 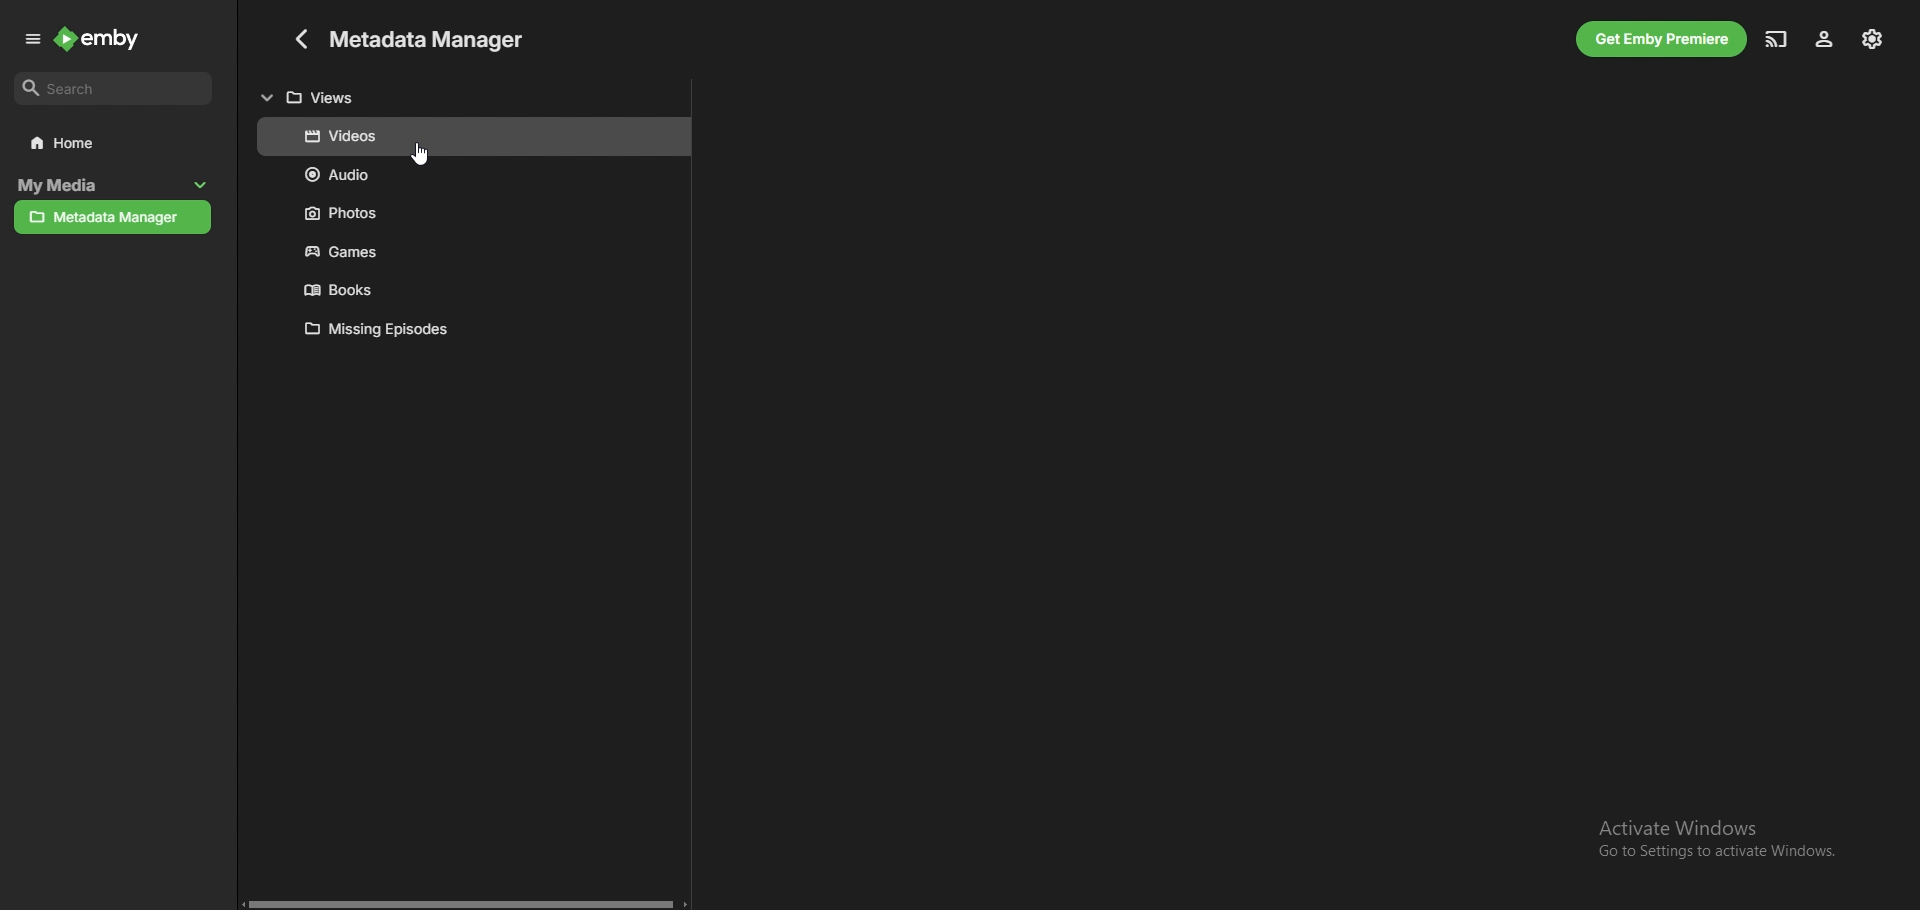 I want to click on go left, so click(x=239, y=904).